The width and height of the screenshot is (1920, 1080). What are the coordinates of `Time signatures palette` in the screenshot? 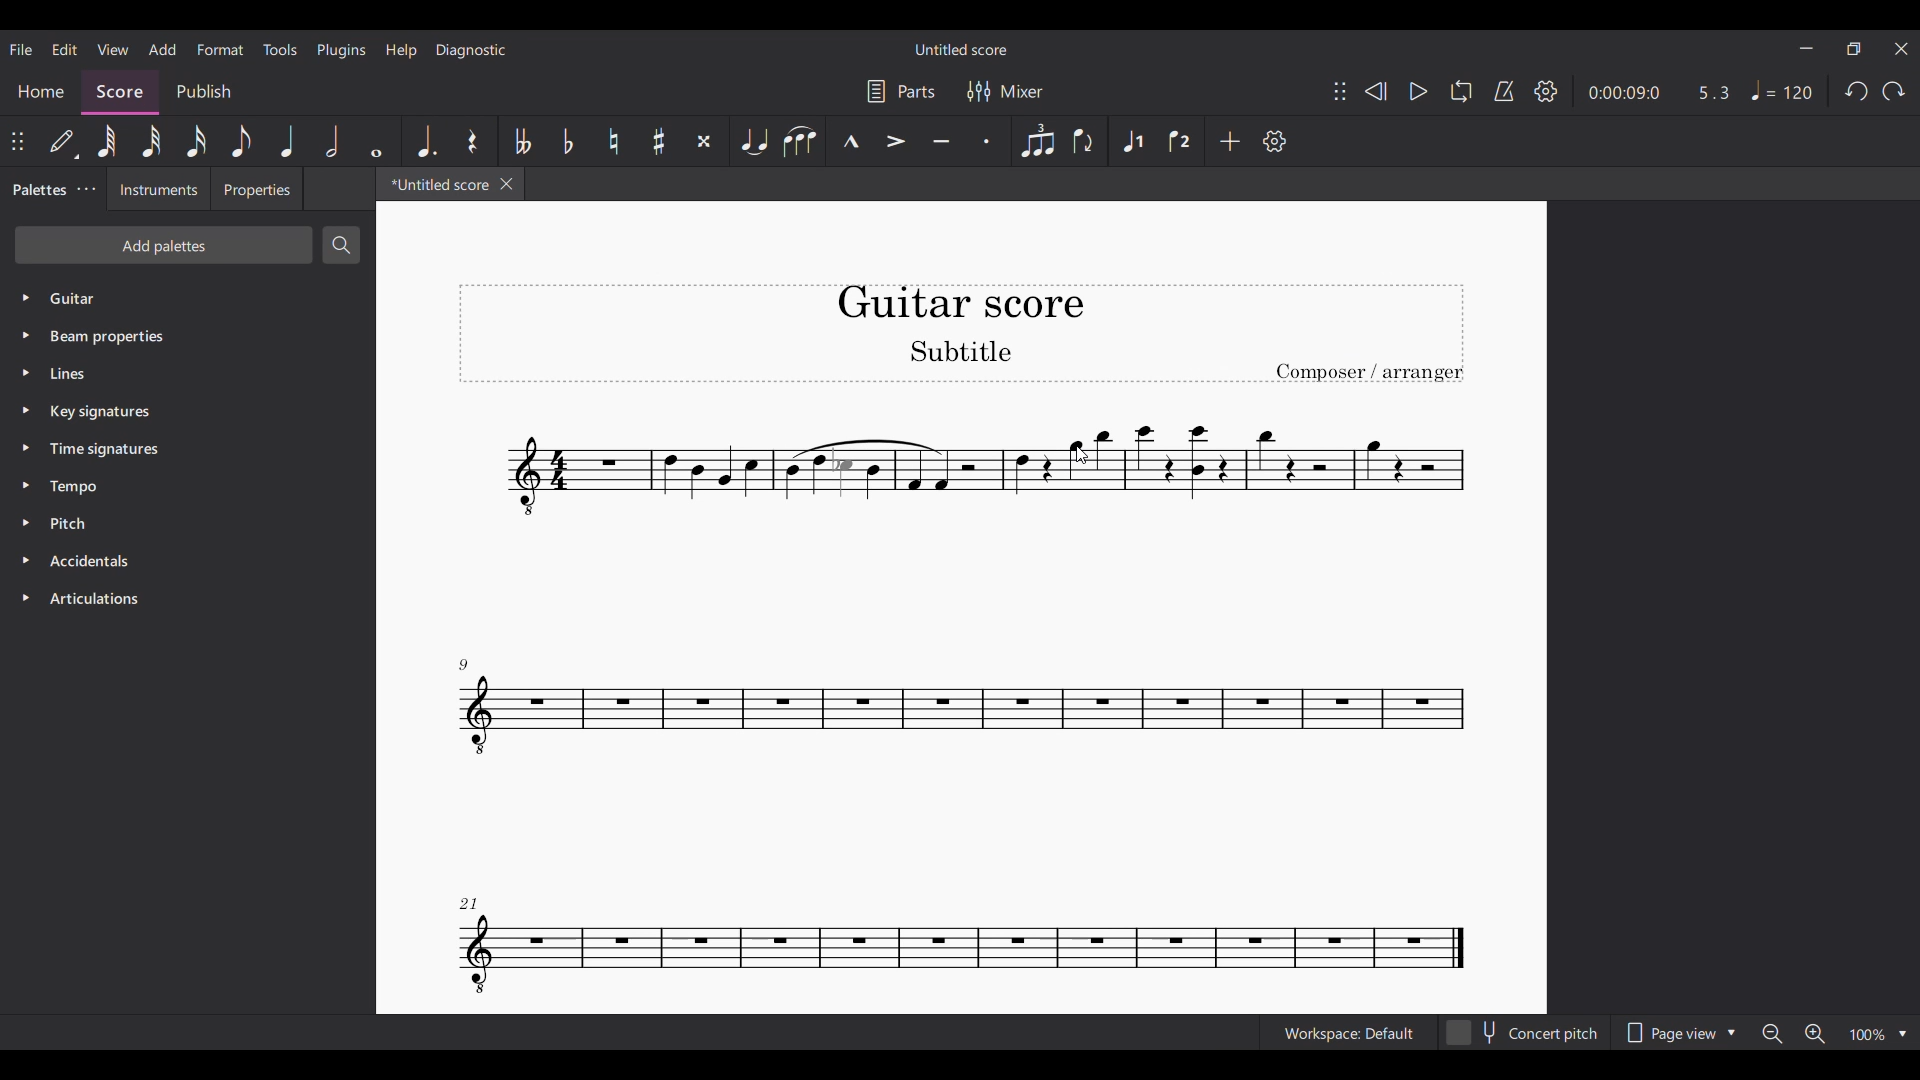 It's located at (104, 449).